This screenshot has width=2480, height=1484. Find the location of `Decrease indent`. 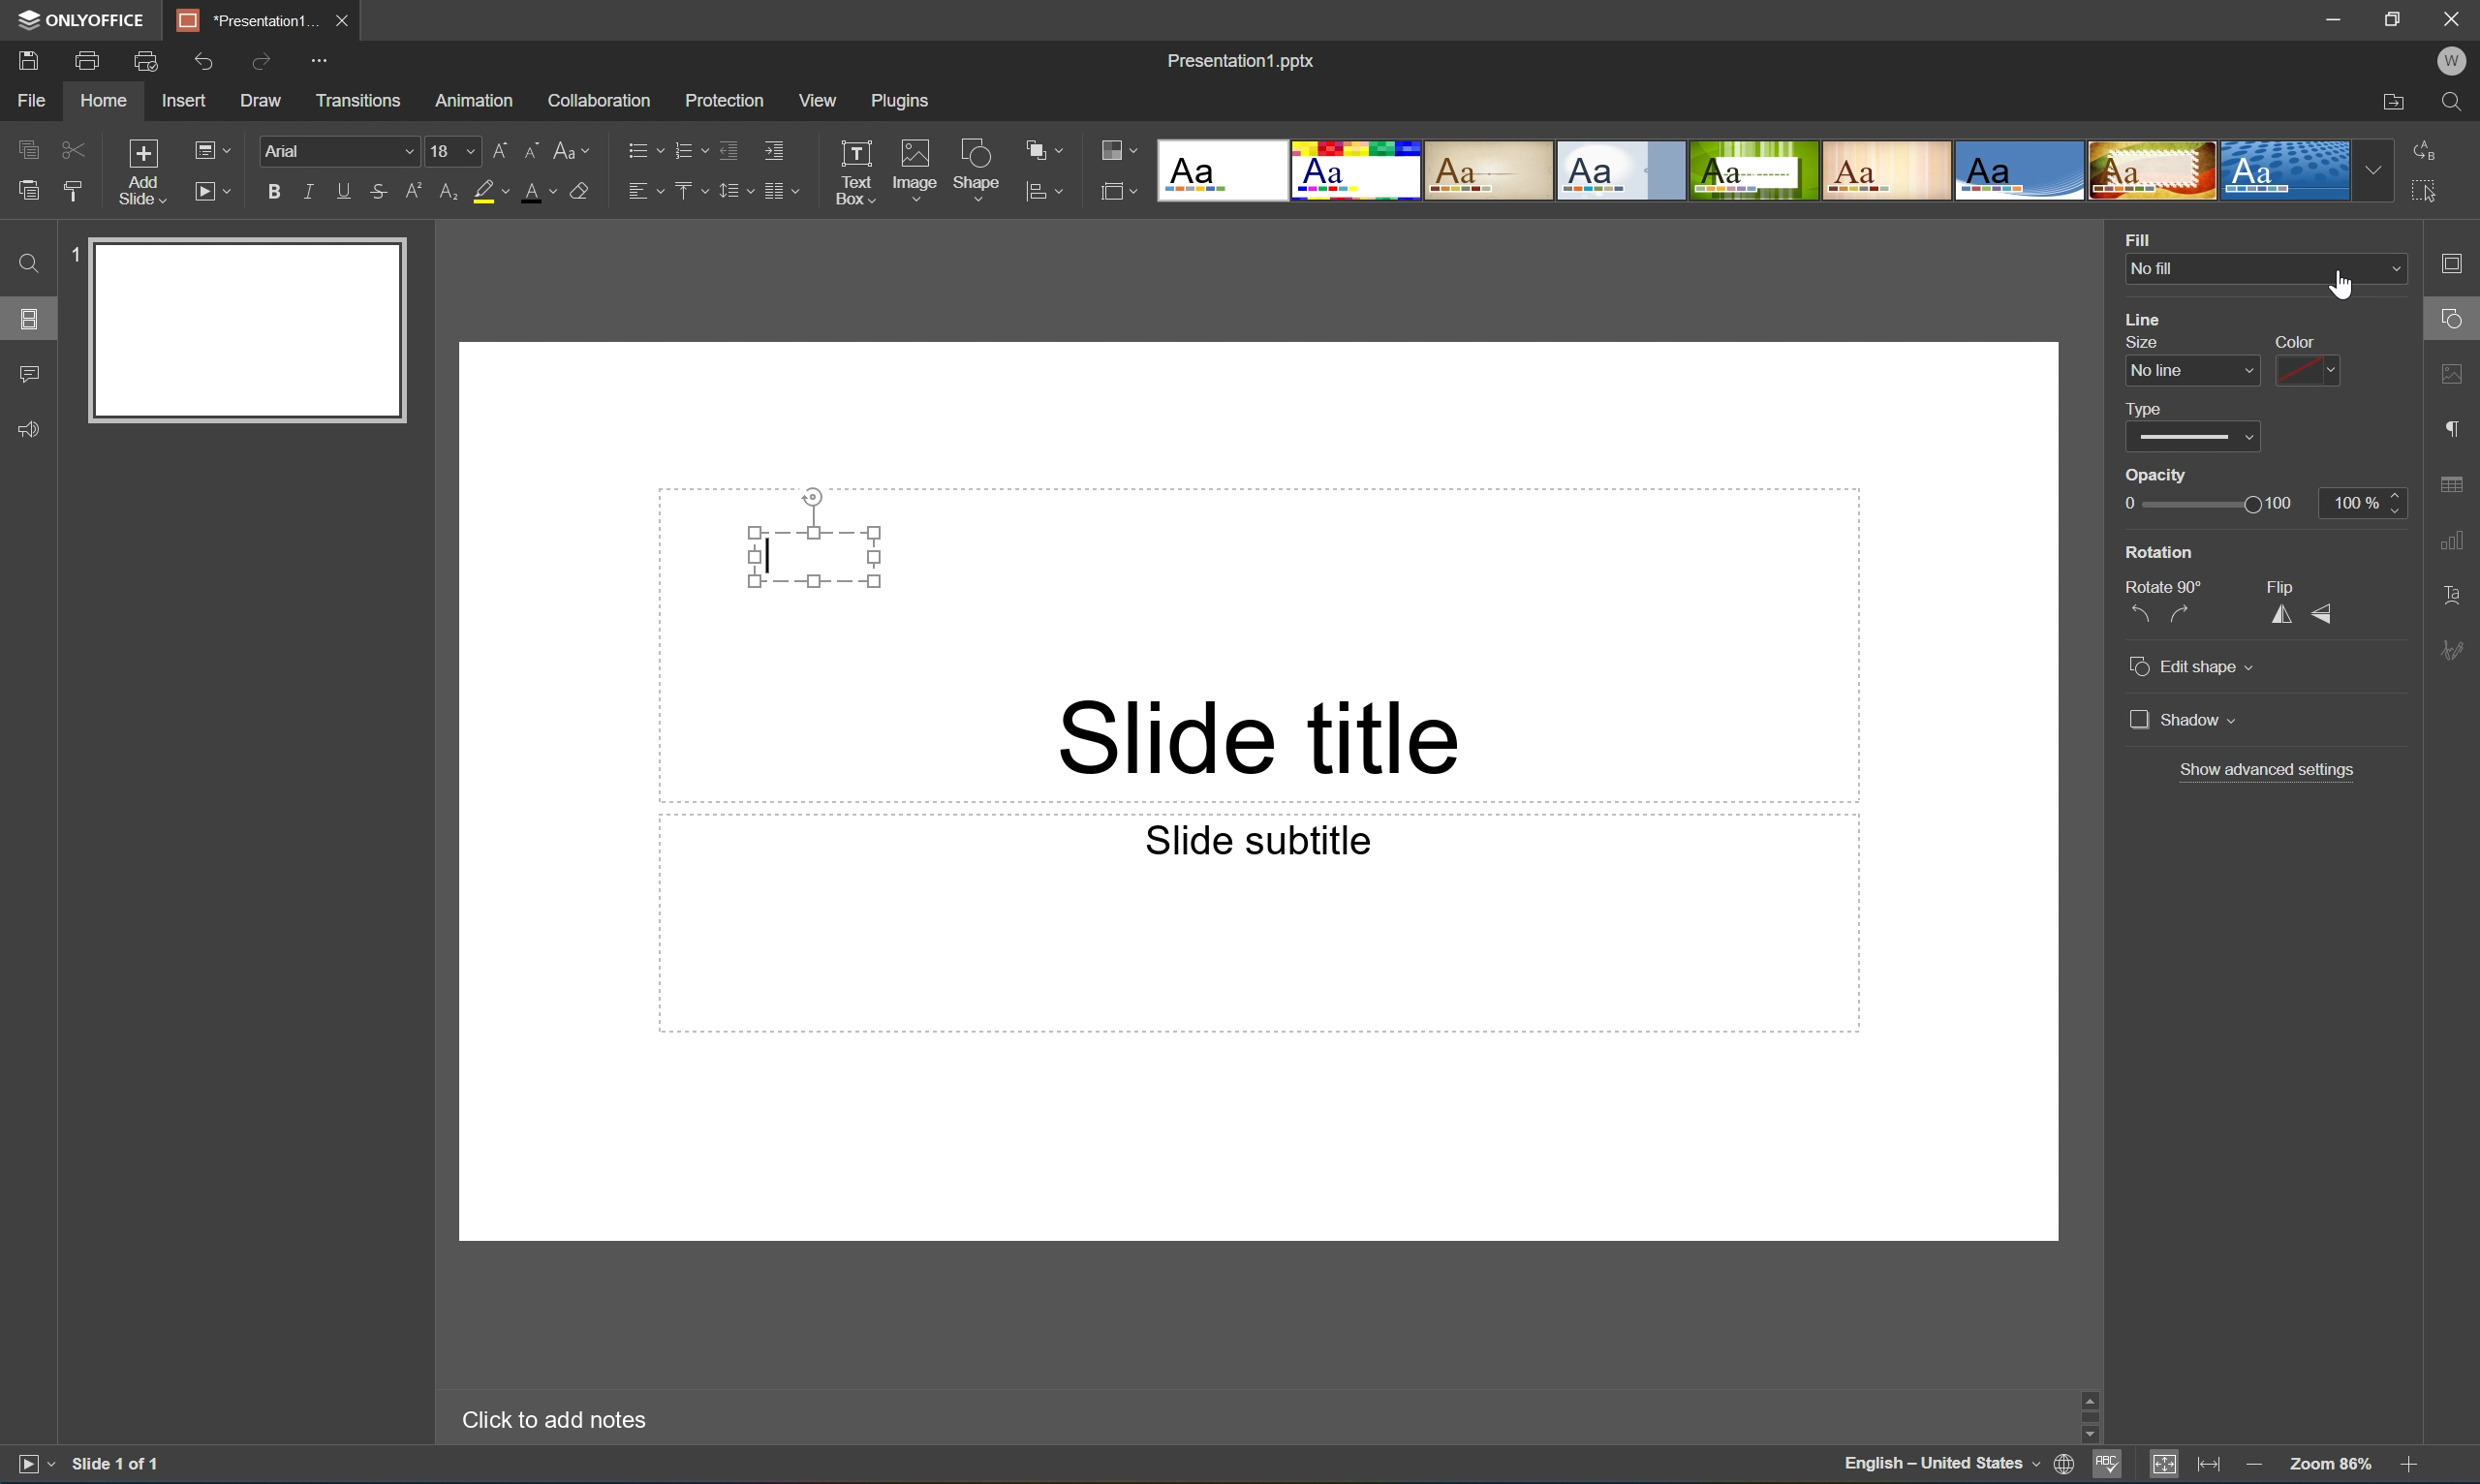

Decrease indent is located at coordinates (727, 149).